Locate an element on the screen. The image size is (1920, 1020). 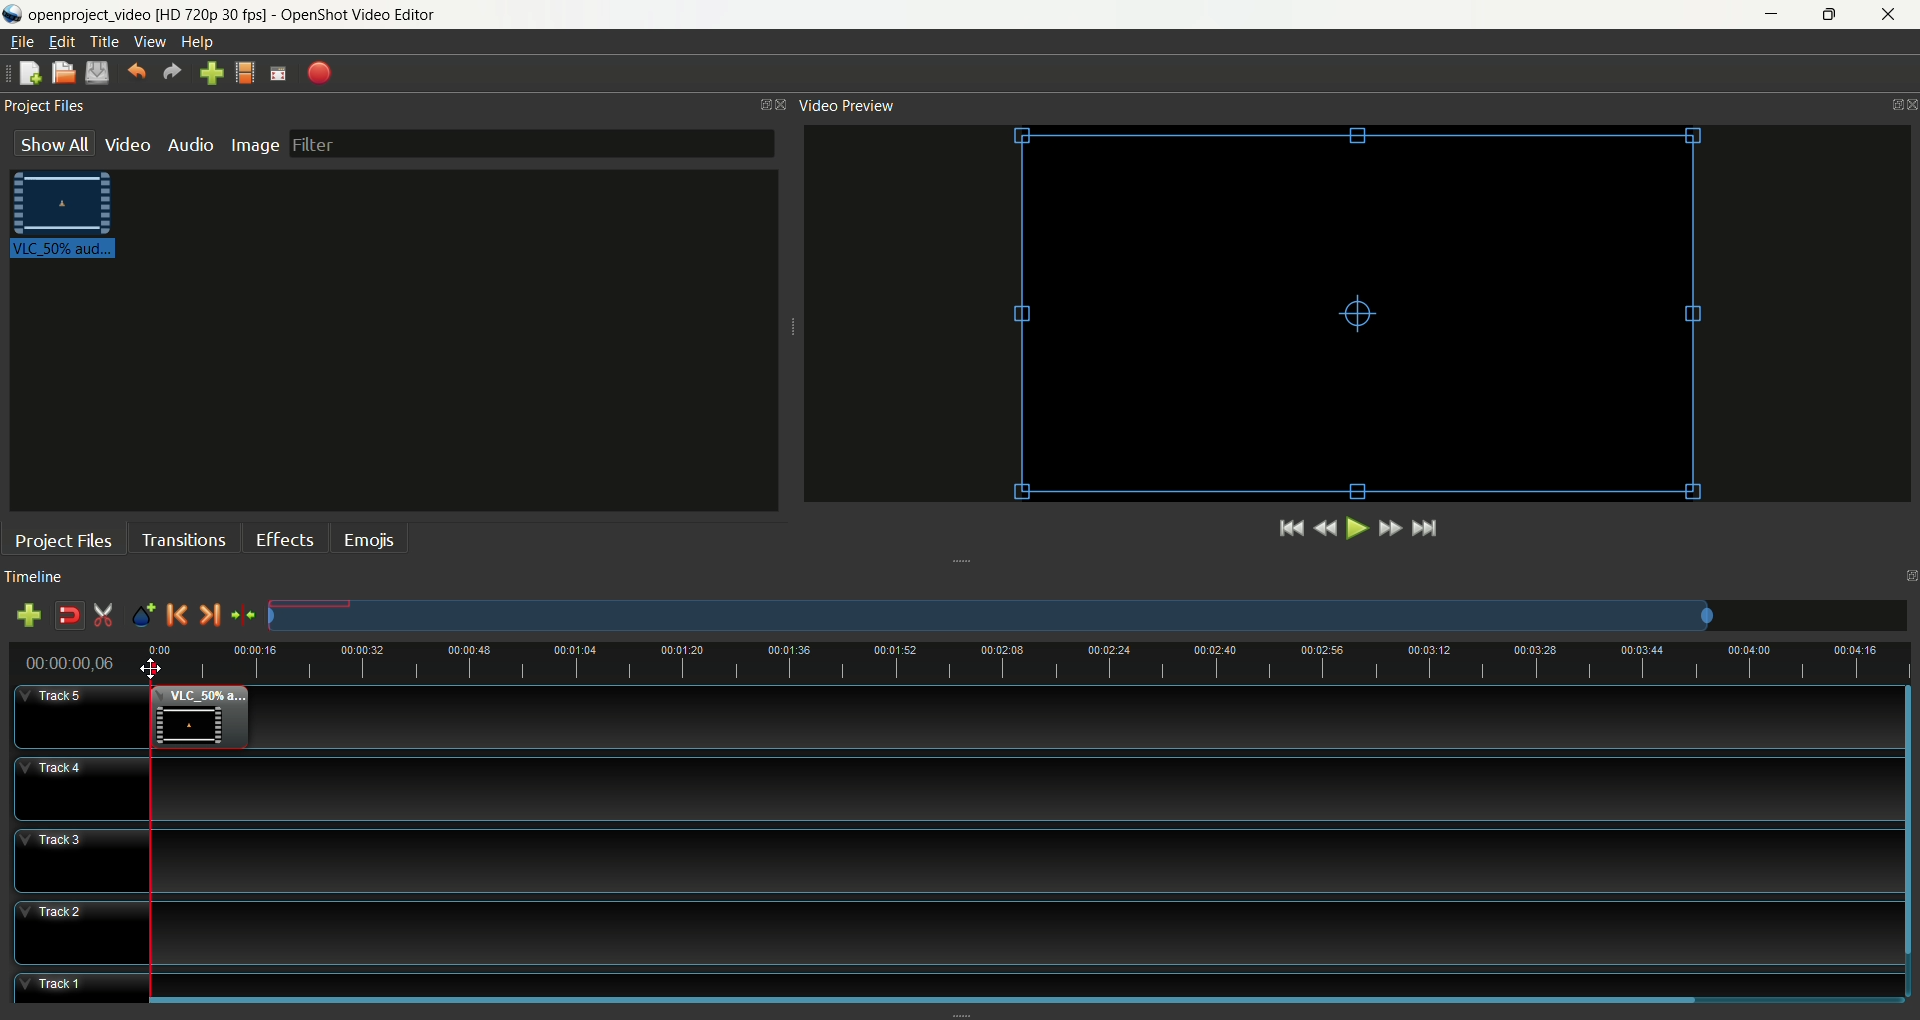
save project is located at coordinates (97, 73).